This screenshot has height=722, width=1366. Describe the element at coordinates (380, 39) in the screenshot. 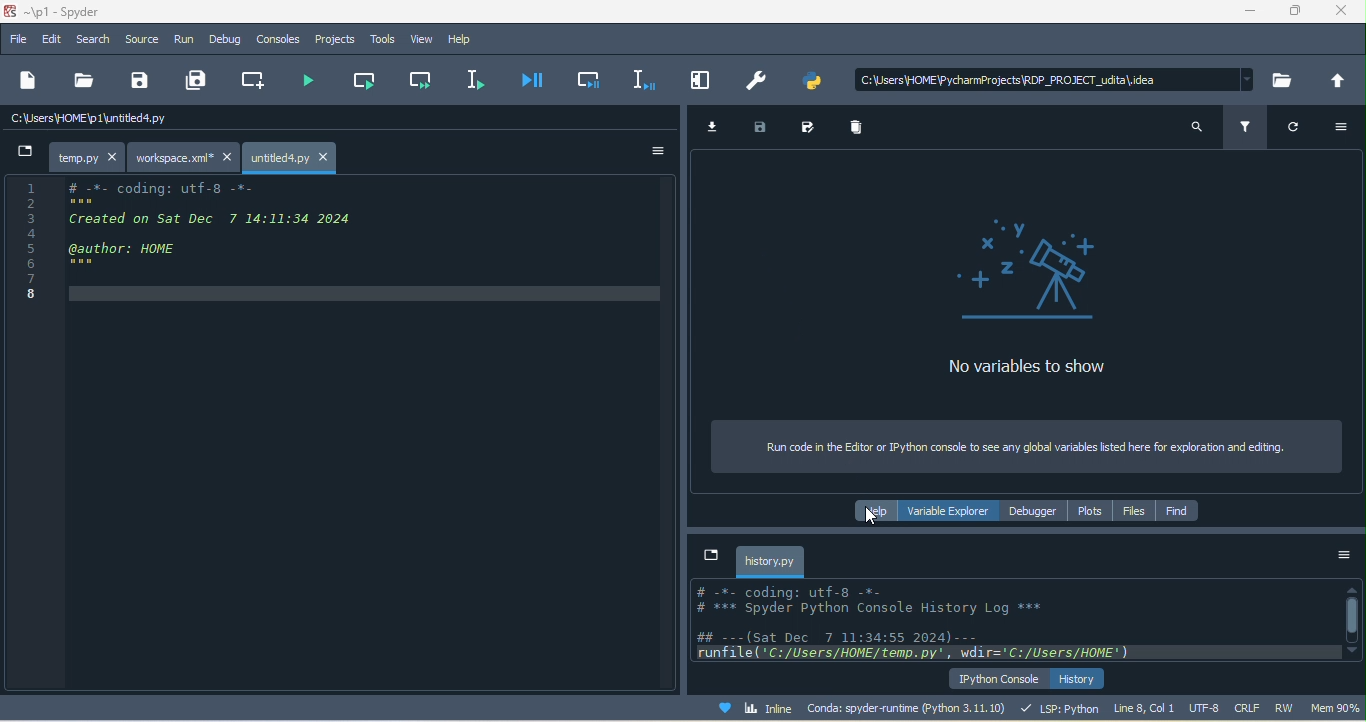

I see `tools` at that location.